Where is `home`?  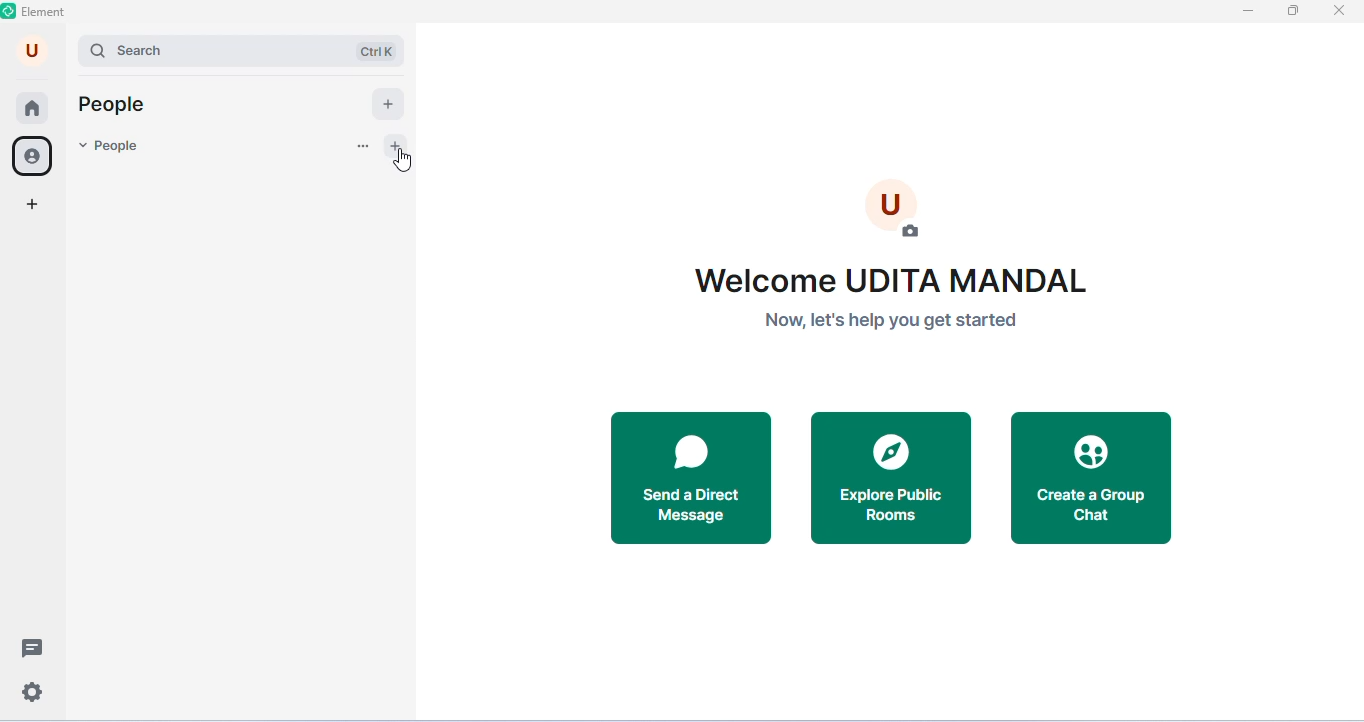
home is located at coordinates (32, 109).